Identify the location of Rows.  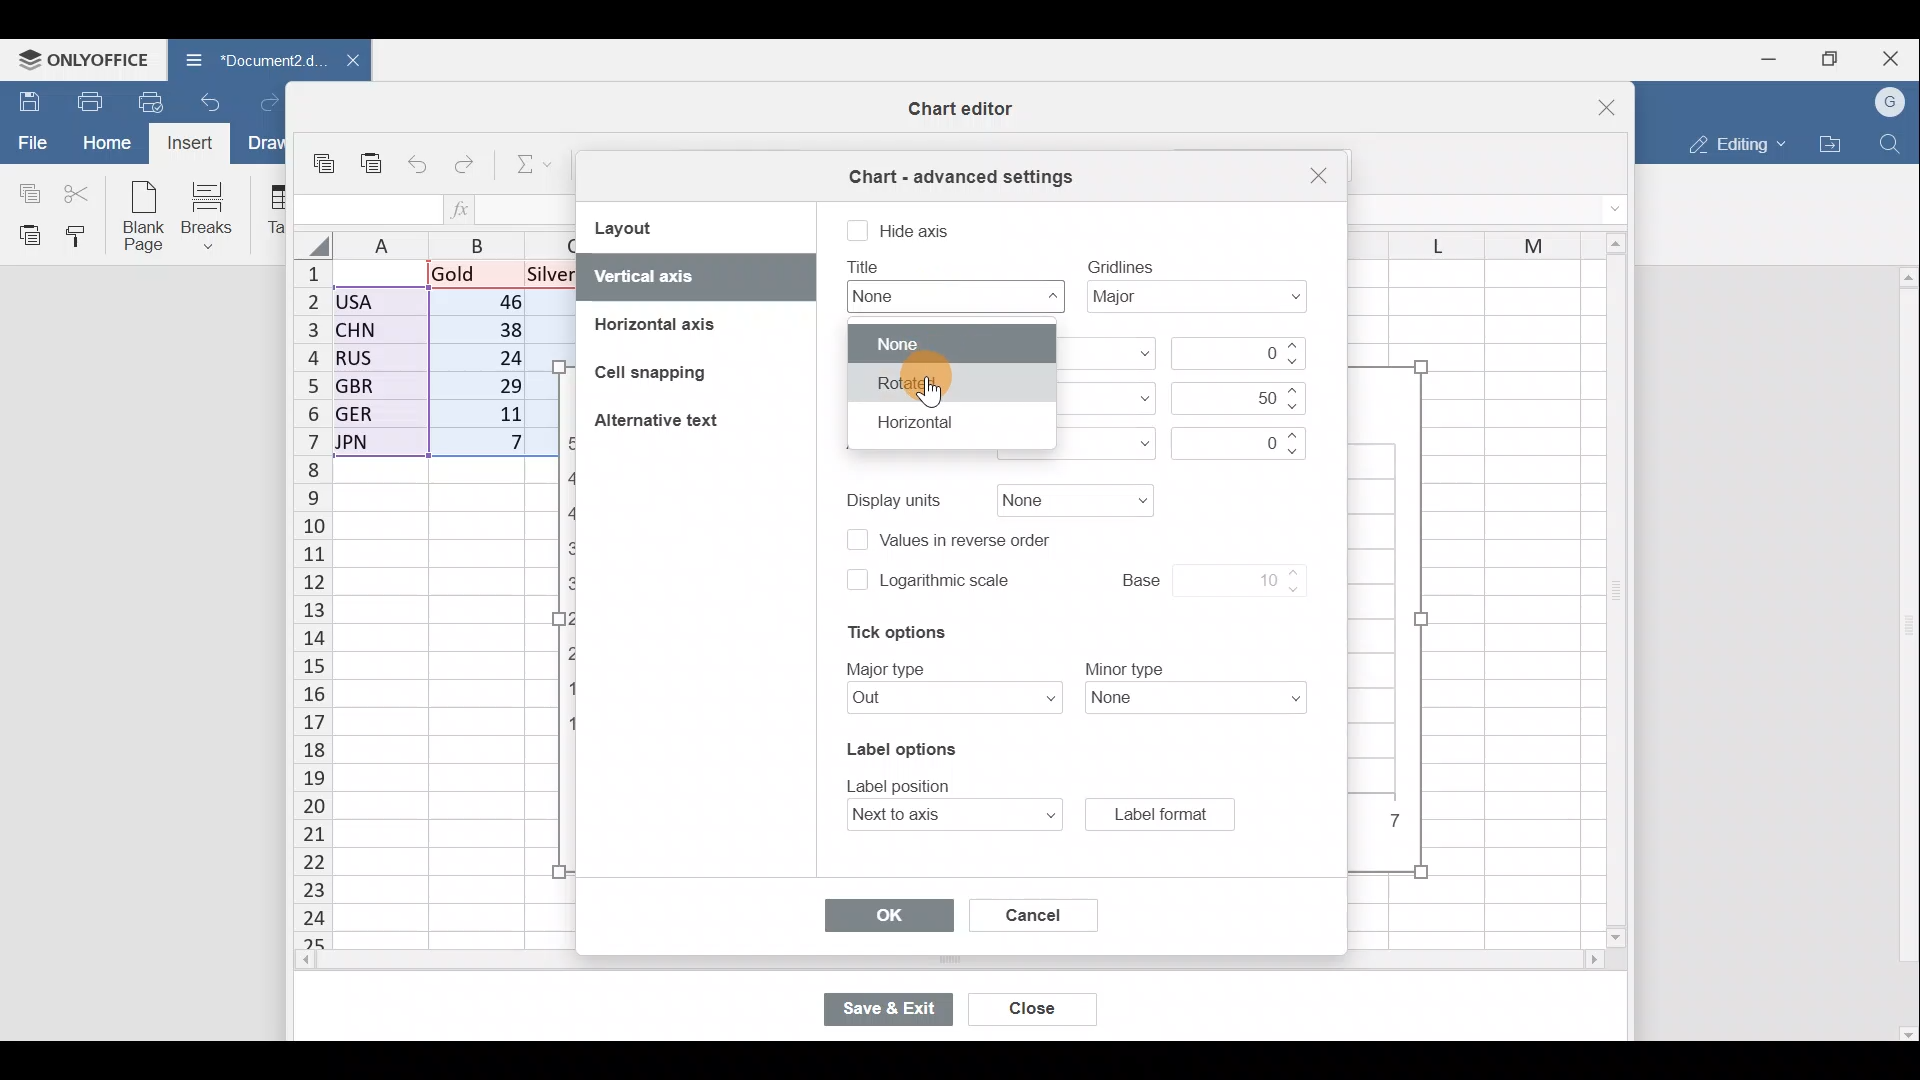
(300, 606).